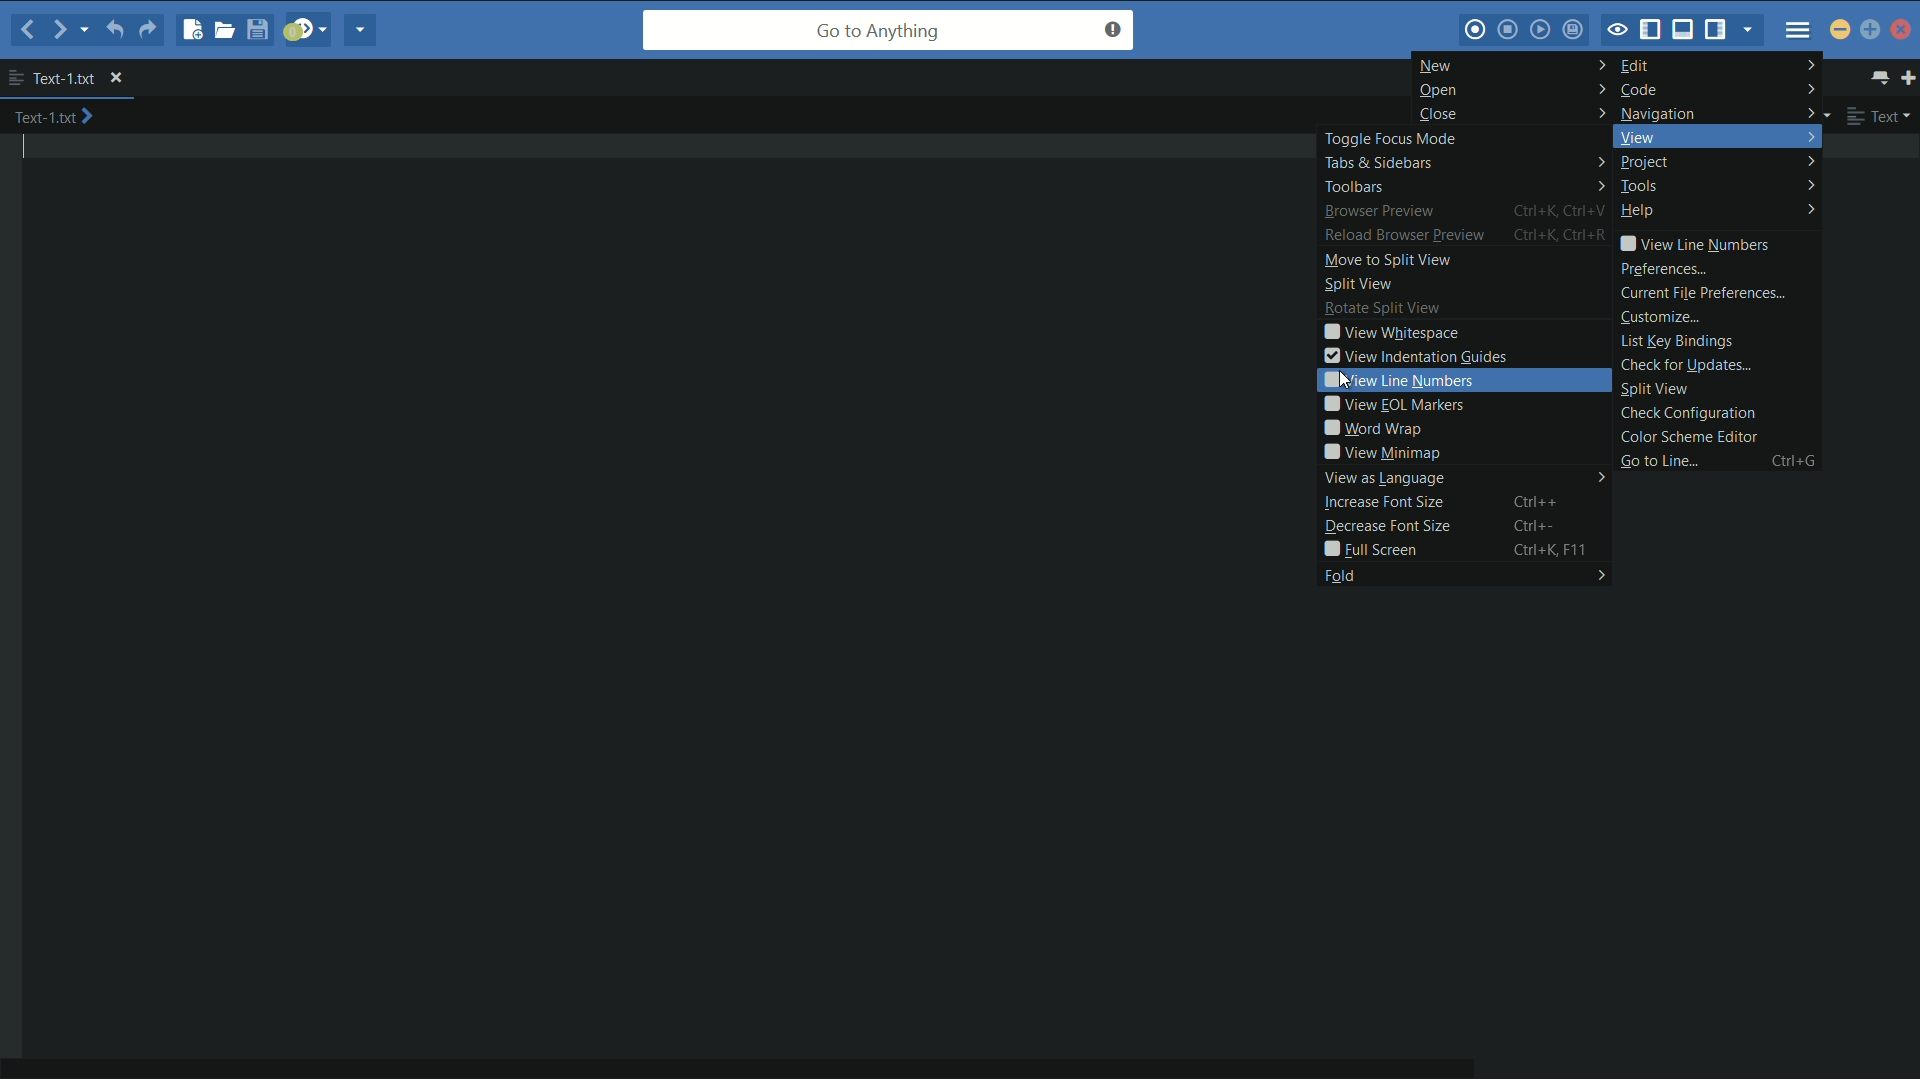 The image size is (1920, 1080). I want to click on go to line, so click(1660, 461).